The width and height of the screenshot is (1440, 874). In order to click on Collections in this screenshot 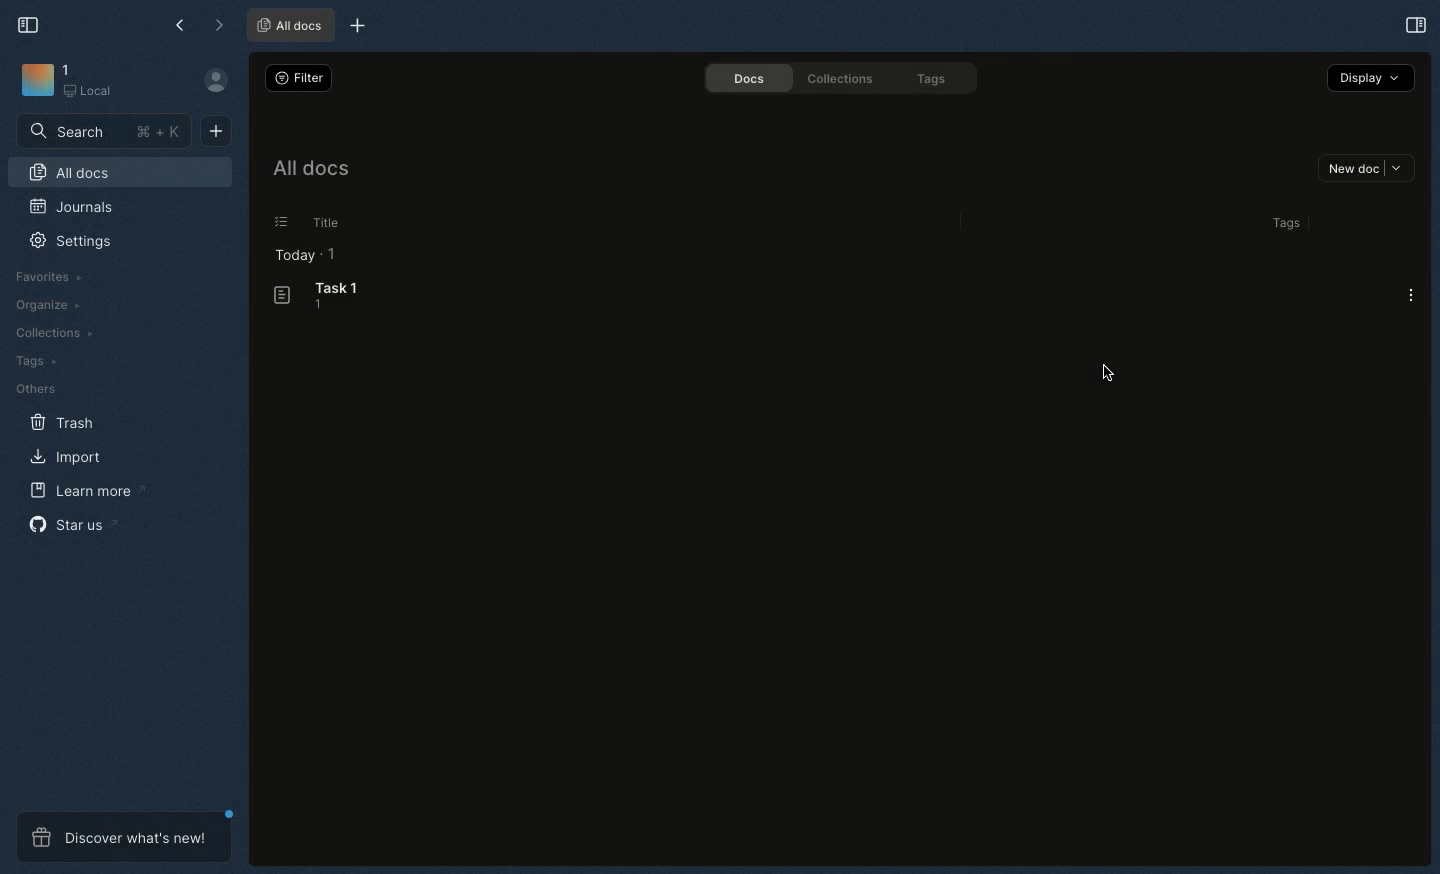, I will do `click(54, 335)`.